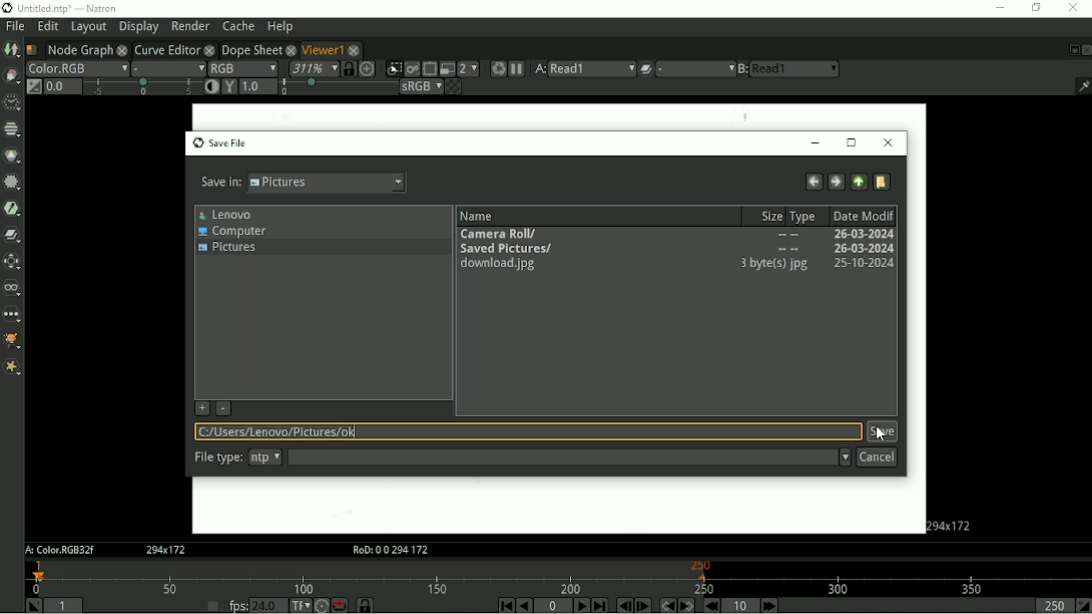 This screenshot has height=614, width=1092. What do you see at coordinates (33, 605) in the screenshot?
I see `Set playback in point` at bounding box center [33, 605].